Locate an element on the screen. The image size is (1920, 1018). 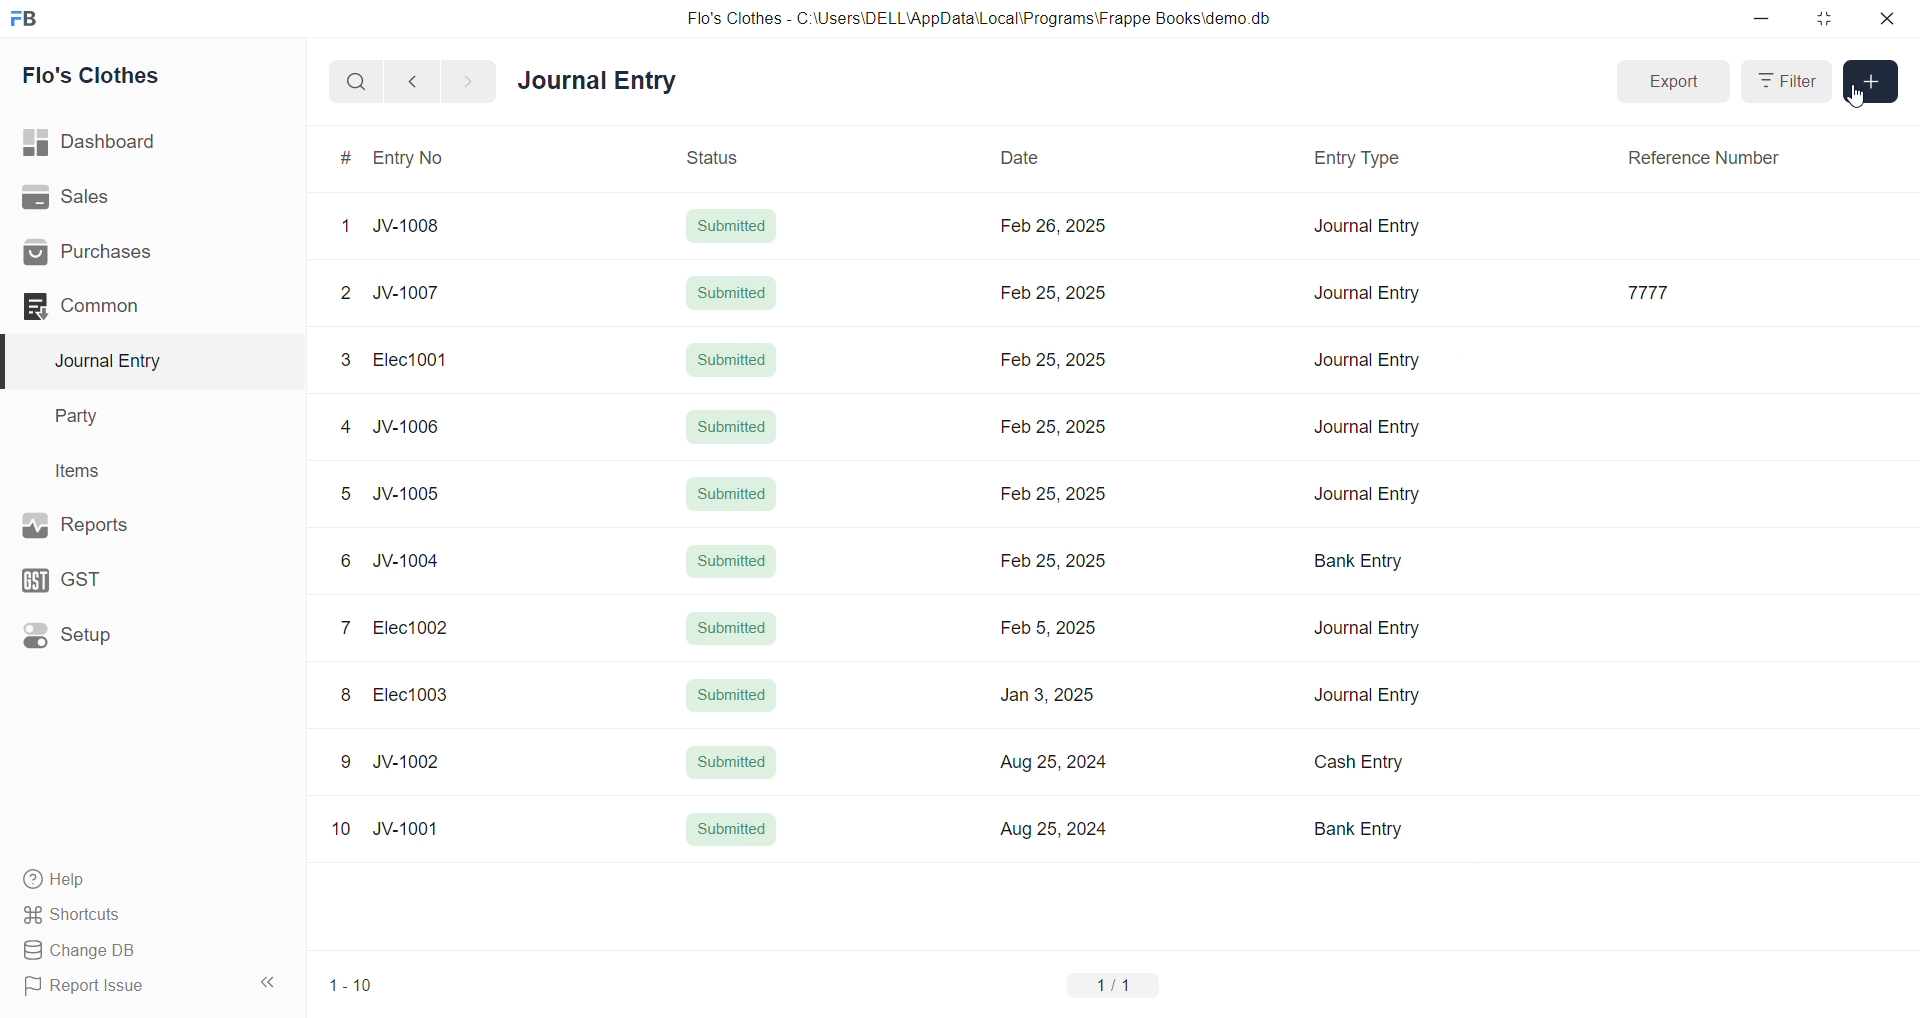
Journal Entry is located at coordinates (1367, 225).